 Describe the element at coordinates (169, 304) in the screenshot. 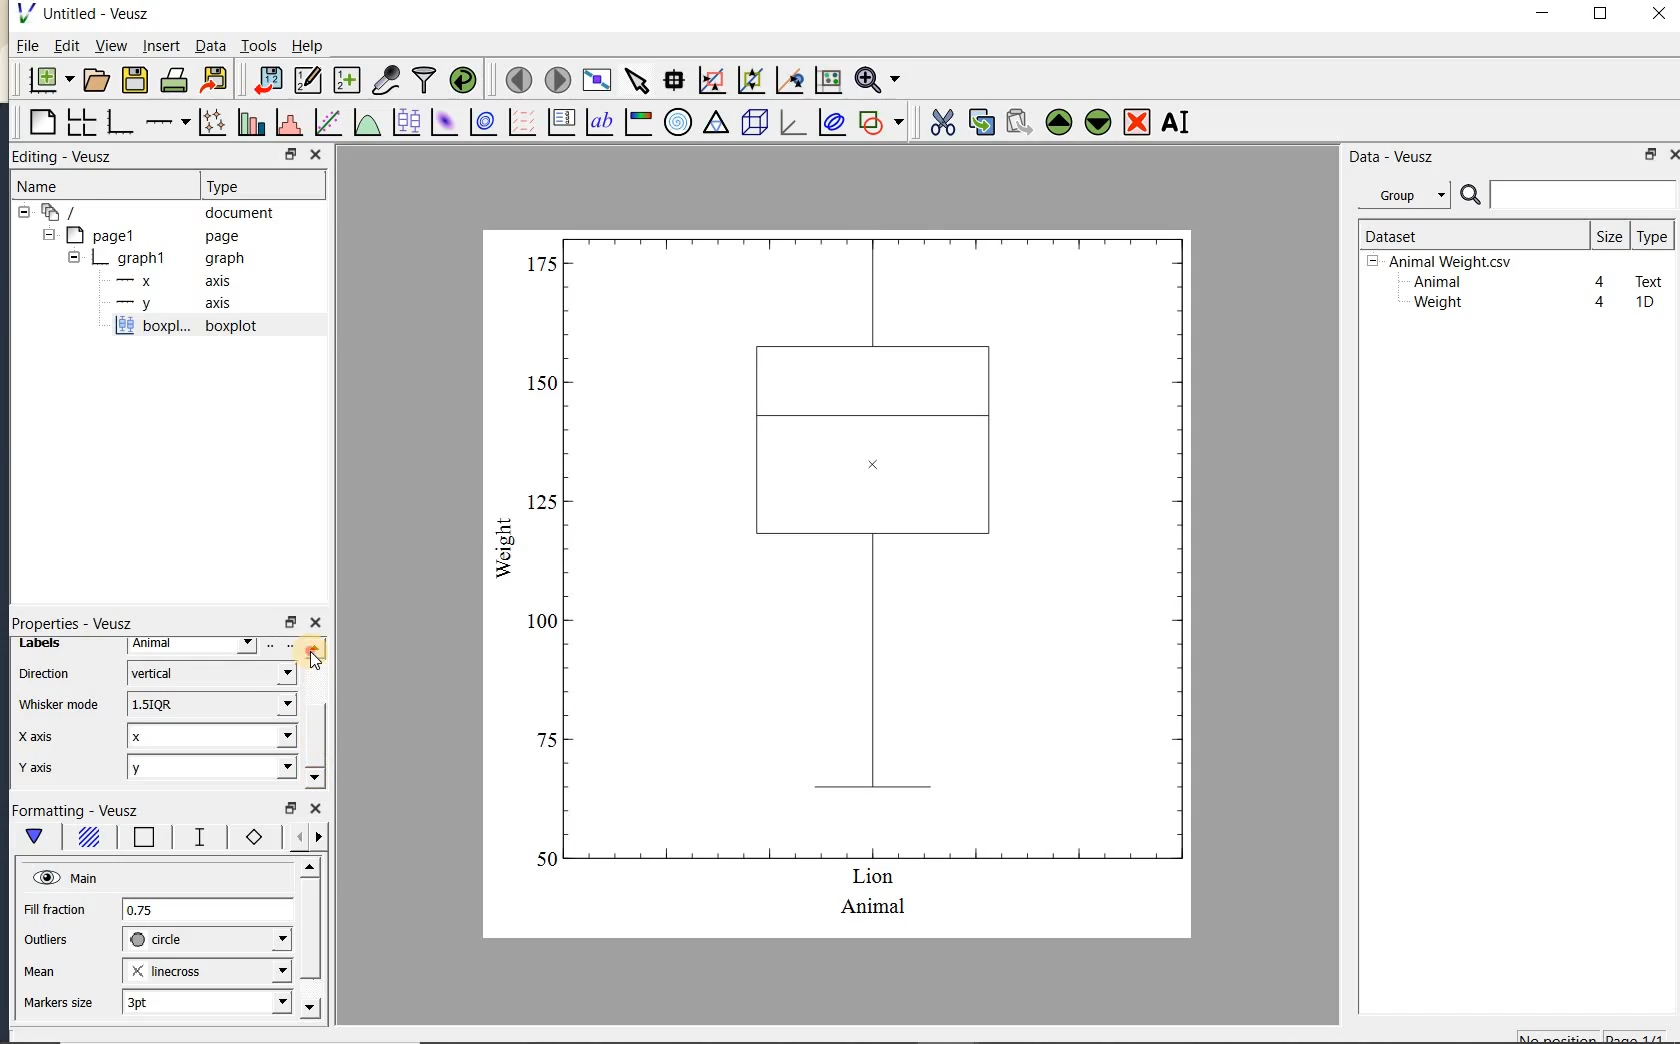

I see `axis` at that location.